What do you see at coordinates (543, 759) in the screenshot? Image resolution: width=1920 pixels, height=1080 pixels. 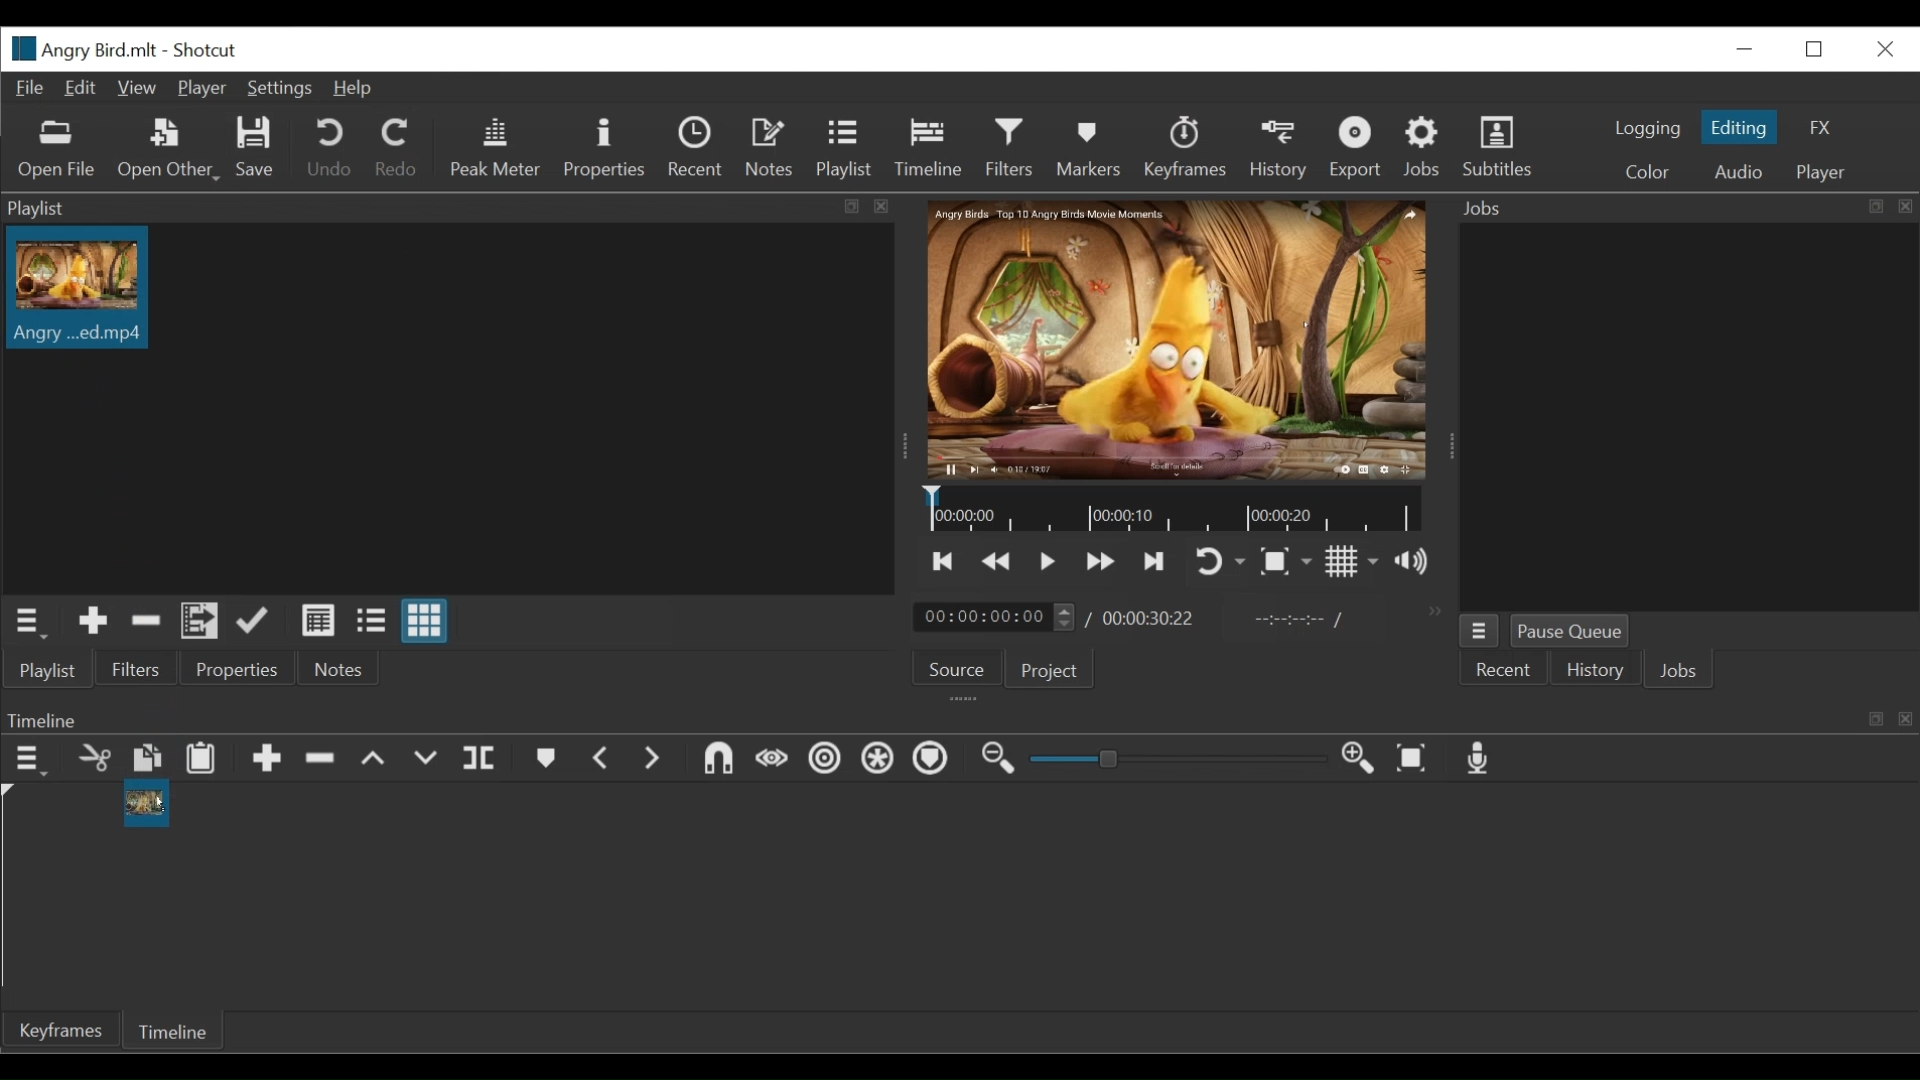 I see `Markers` at bounding box center [543, 759].